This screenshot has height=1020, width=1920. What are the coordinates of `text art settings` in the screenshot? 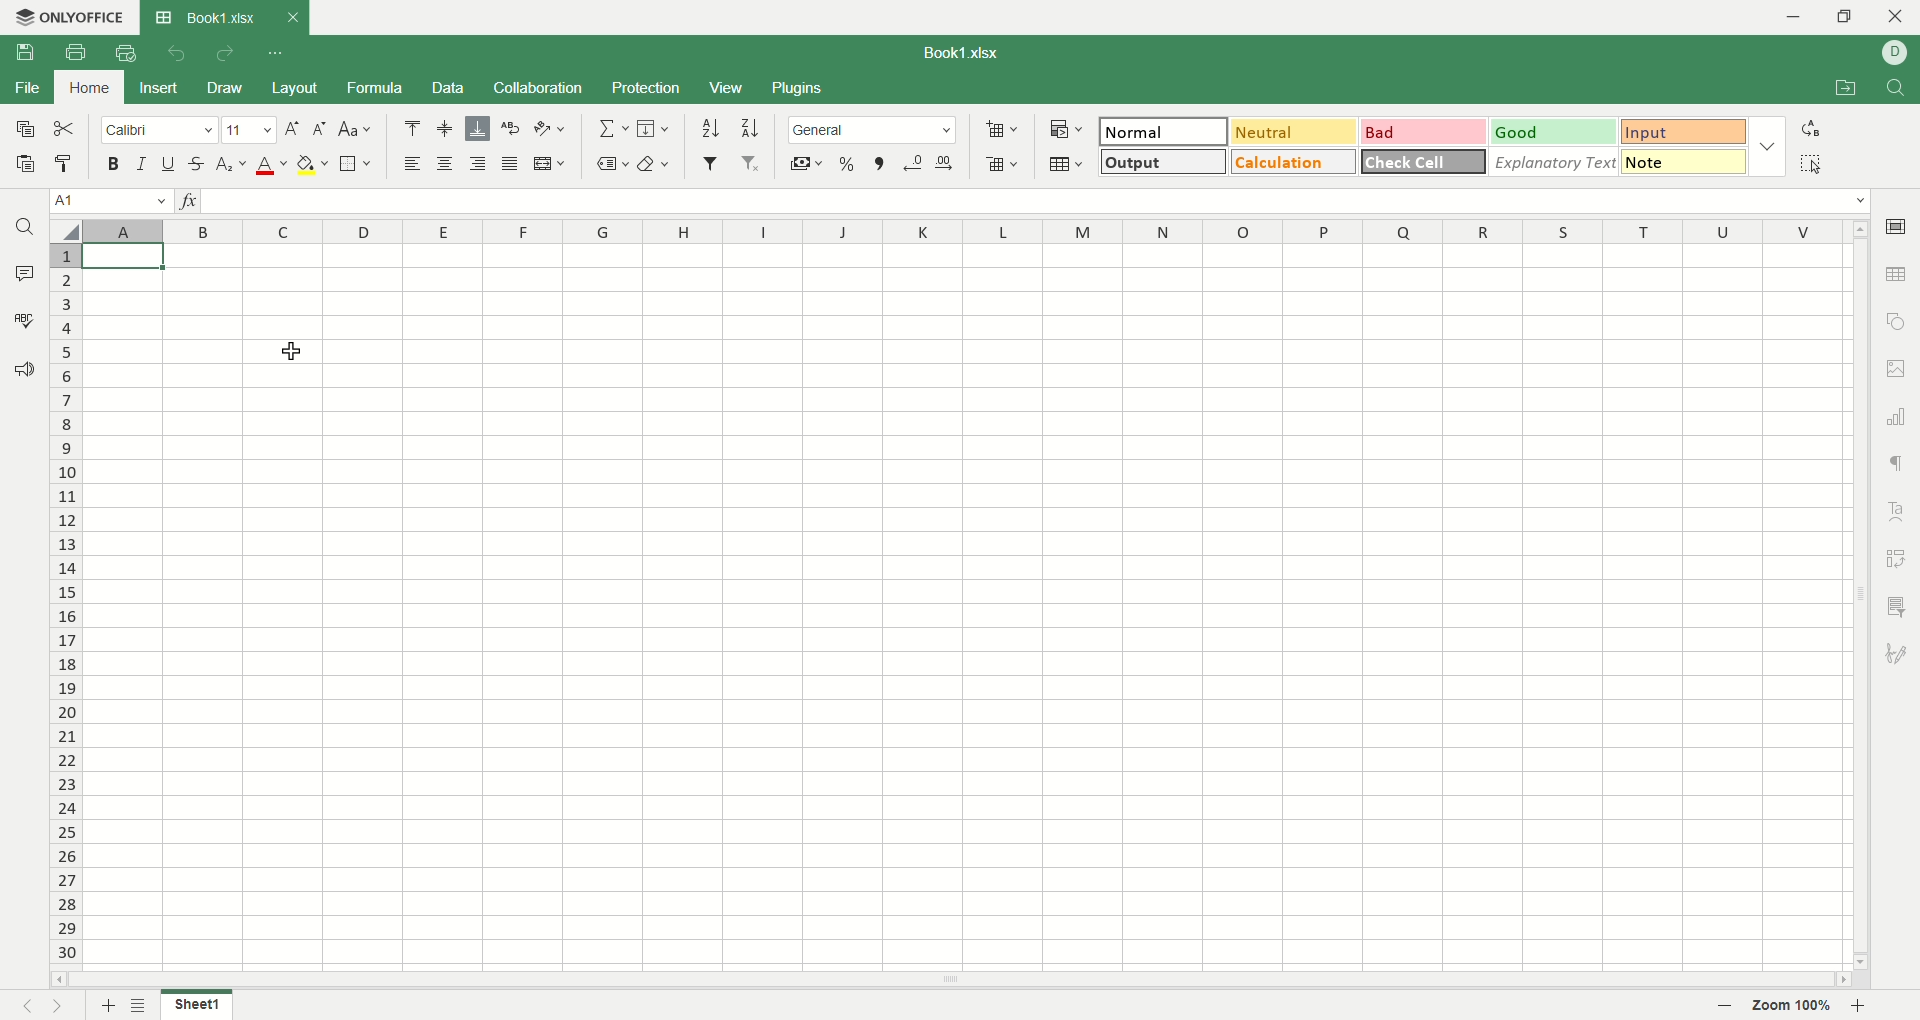 It's located at (1901, 507).